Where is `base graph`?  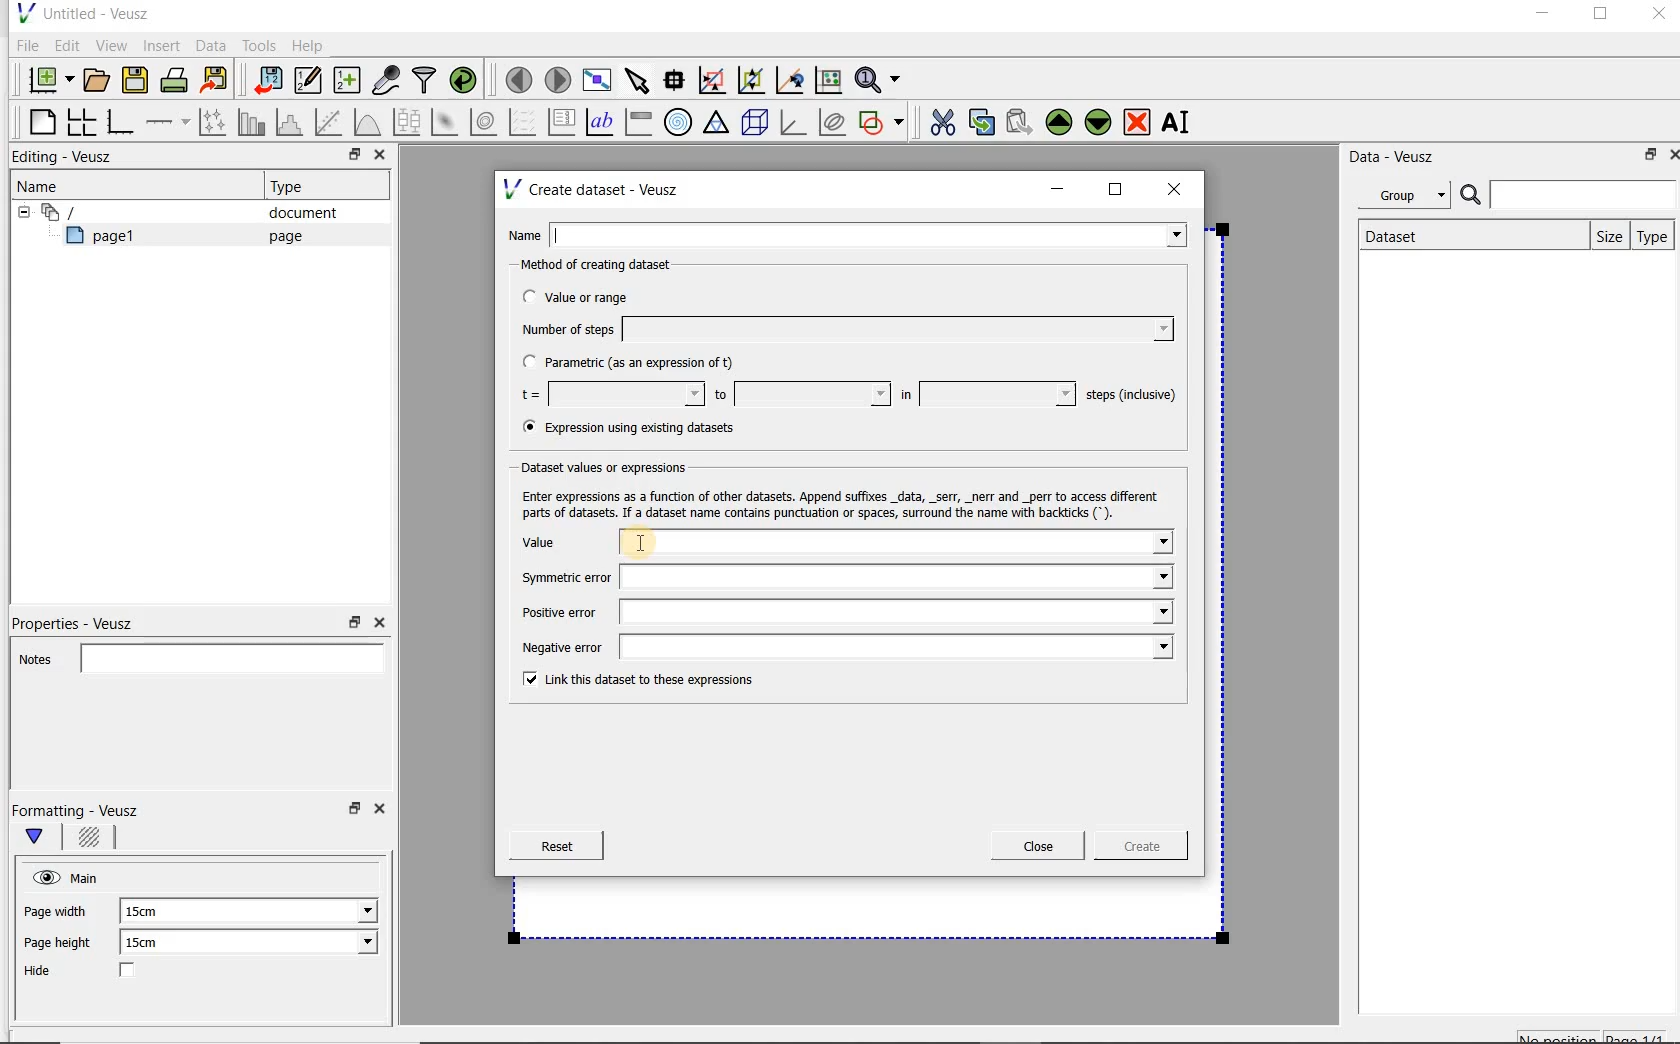
base graph is located at coordinates (119, 123).